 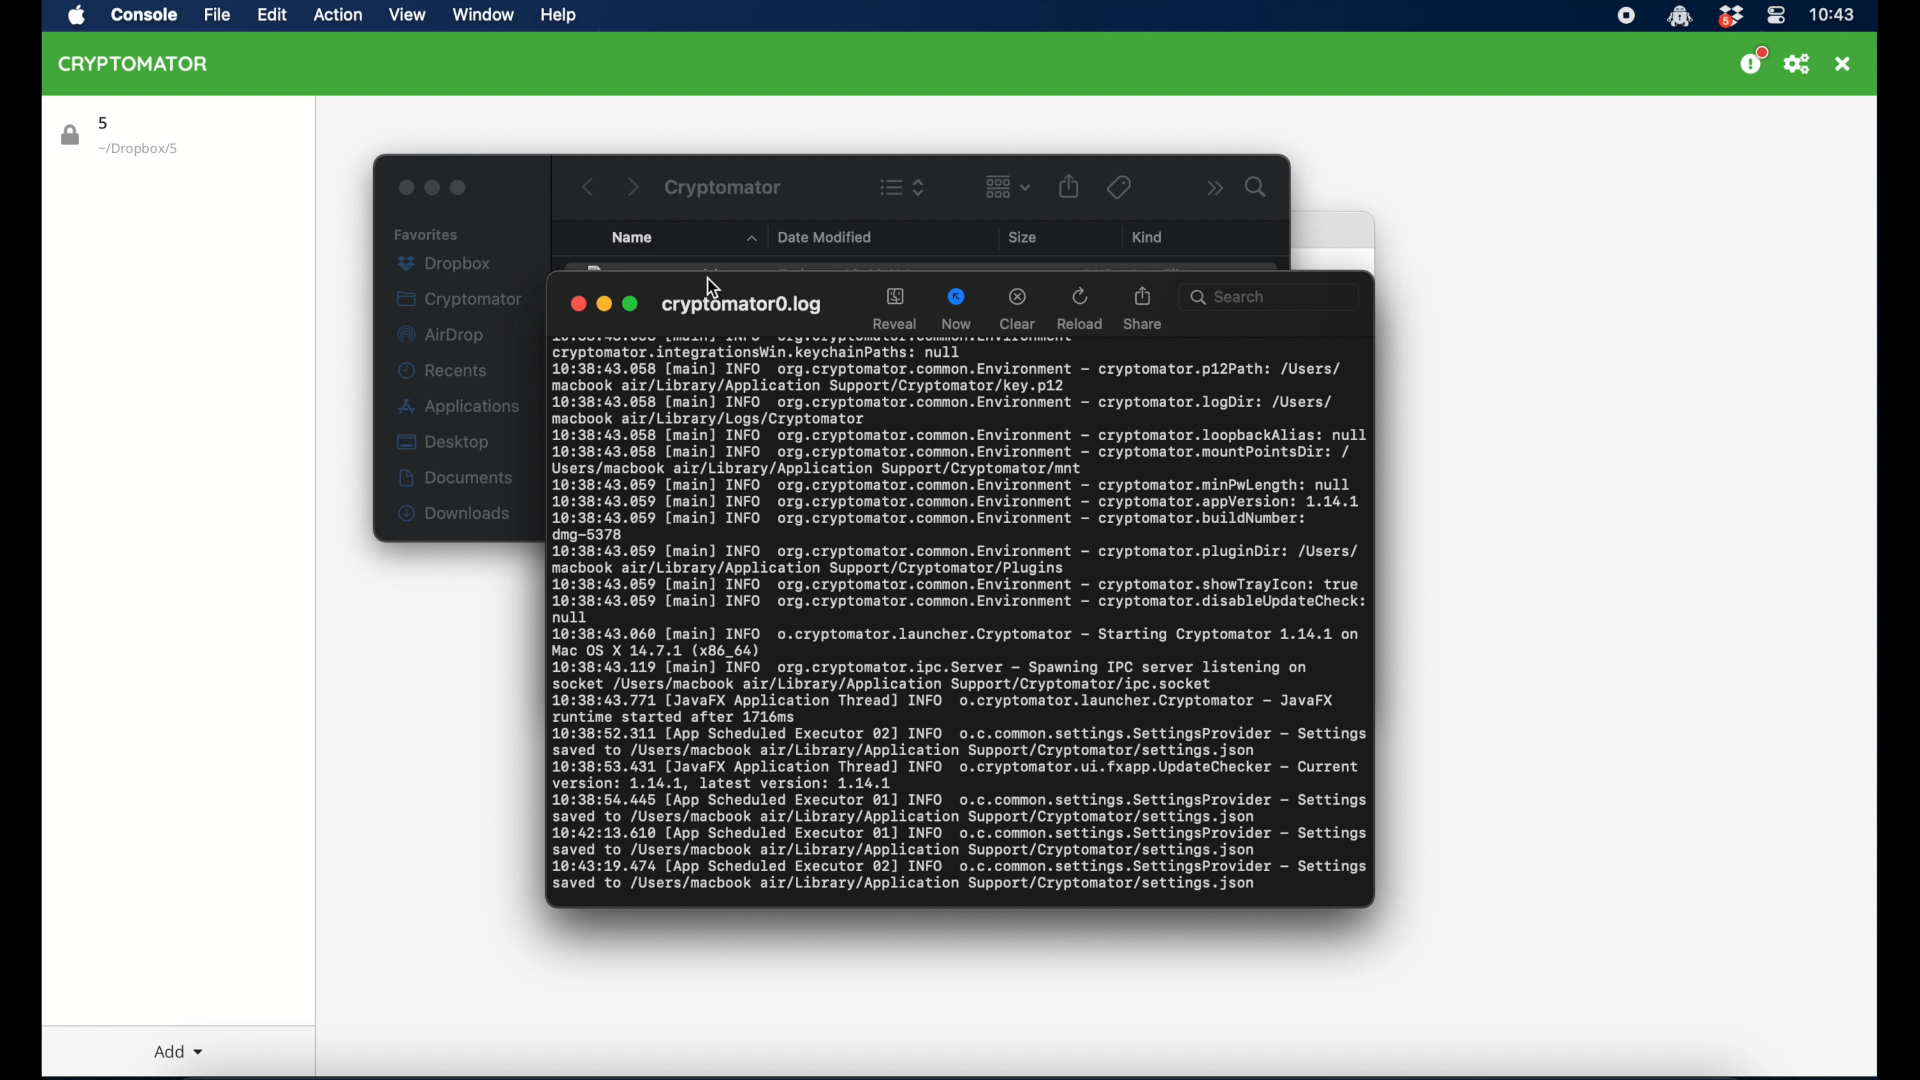 What do you see at coordinates (1010, 186) in the screenshot?
I see `change item grouping` at bounding box center [1010, 186].